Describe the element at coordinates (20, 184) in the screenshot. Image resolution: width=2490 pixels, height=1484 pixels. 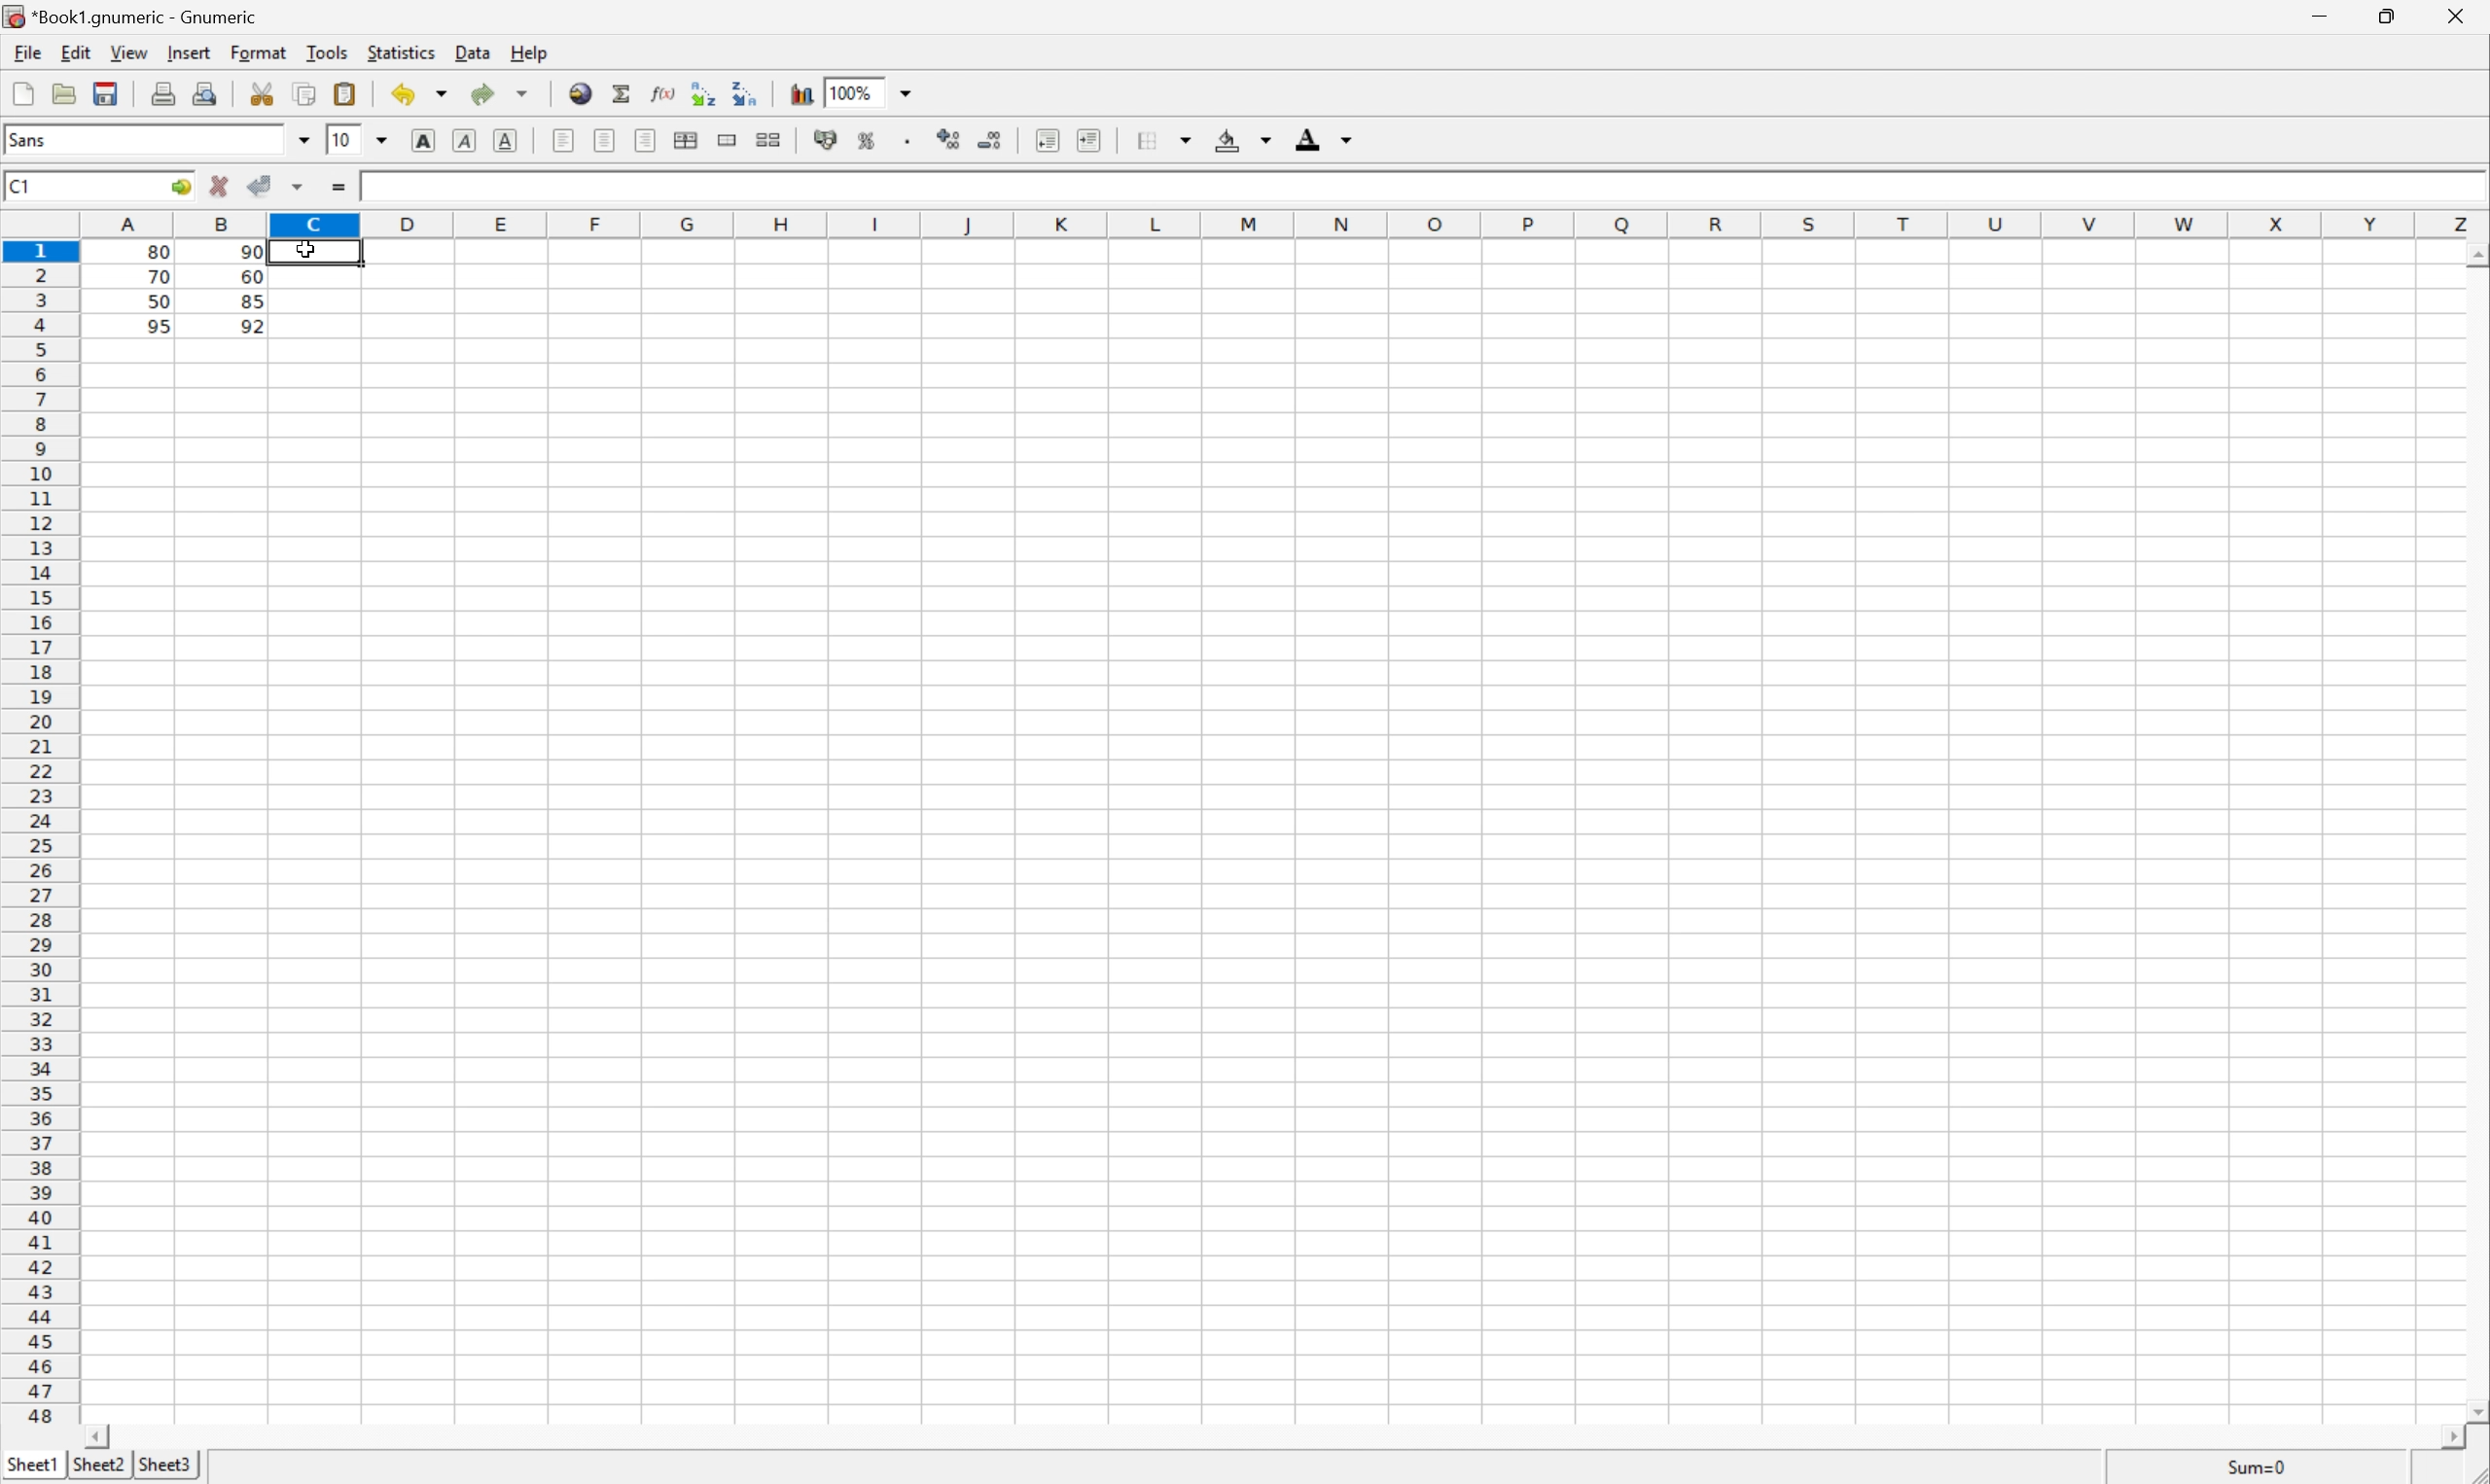
I see `C1` at that location.